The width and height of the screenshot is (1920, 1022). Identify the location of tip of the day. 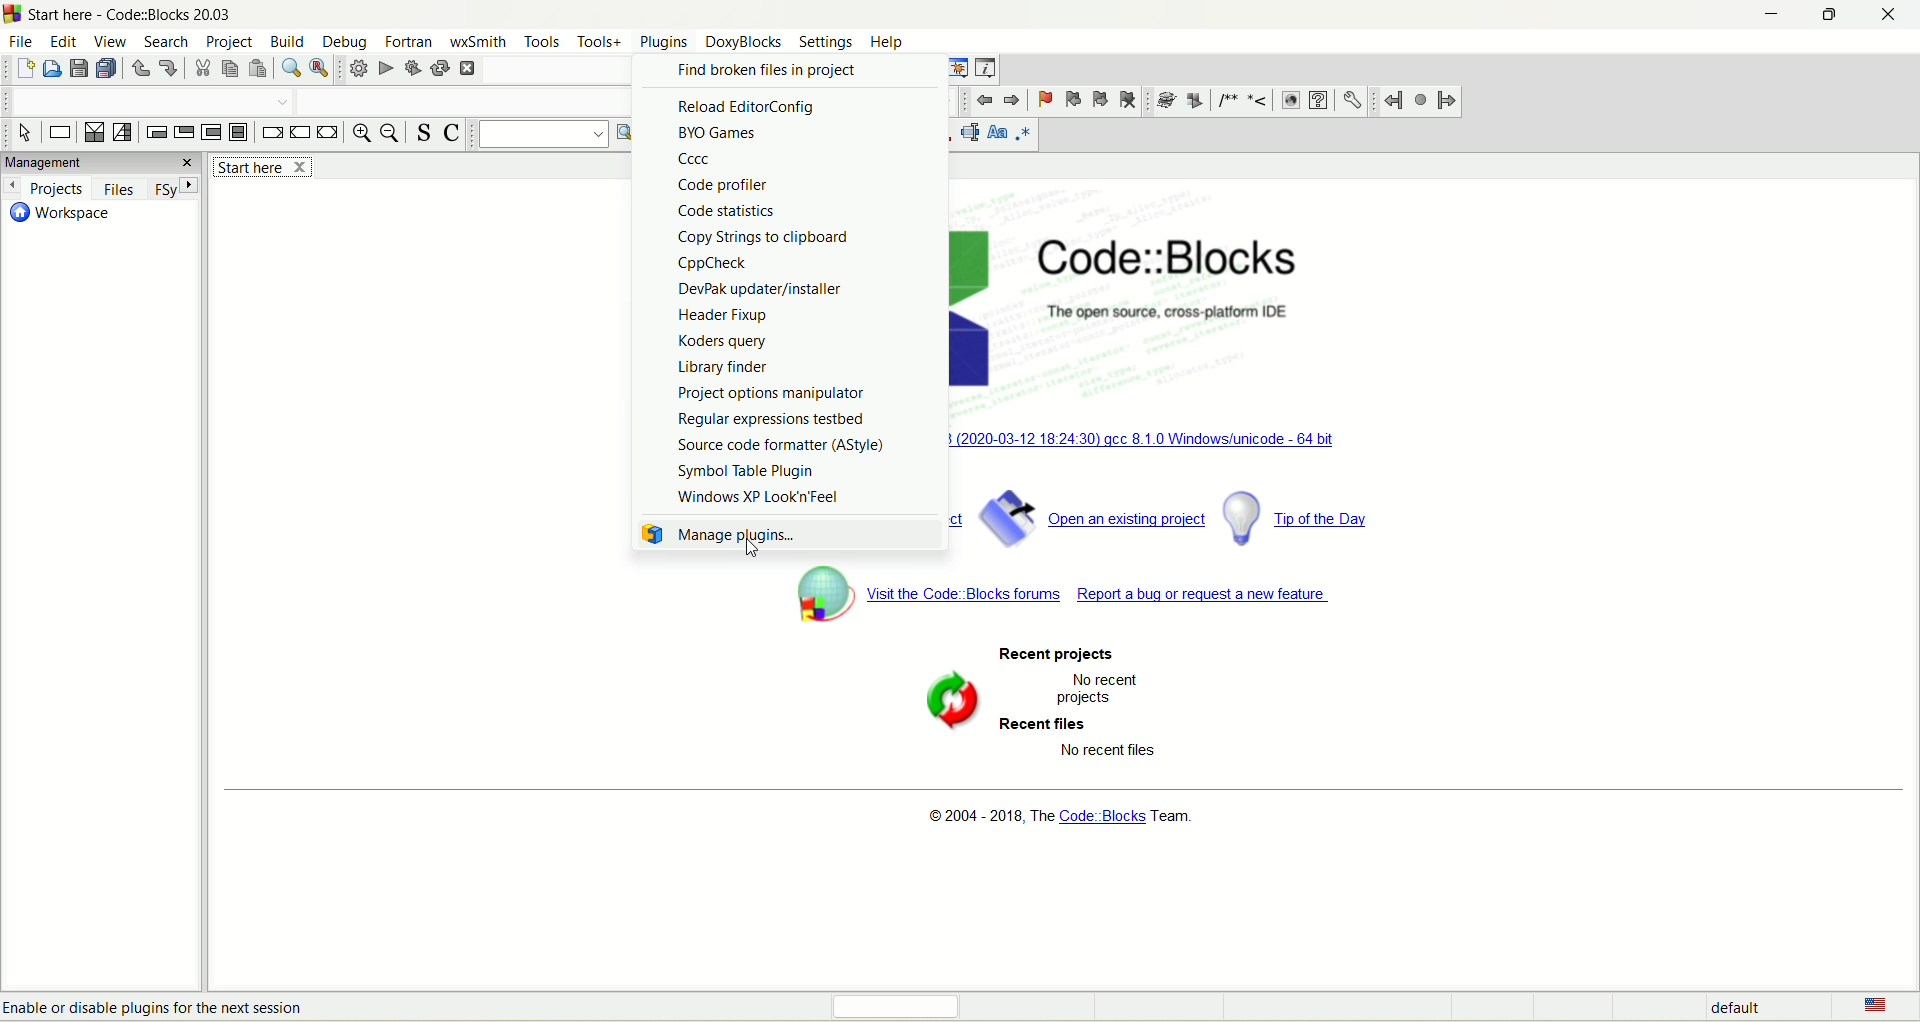
(1297, 516).